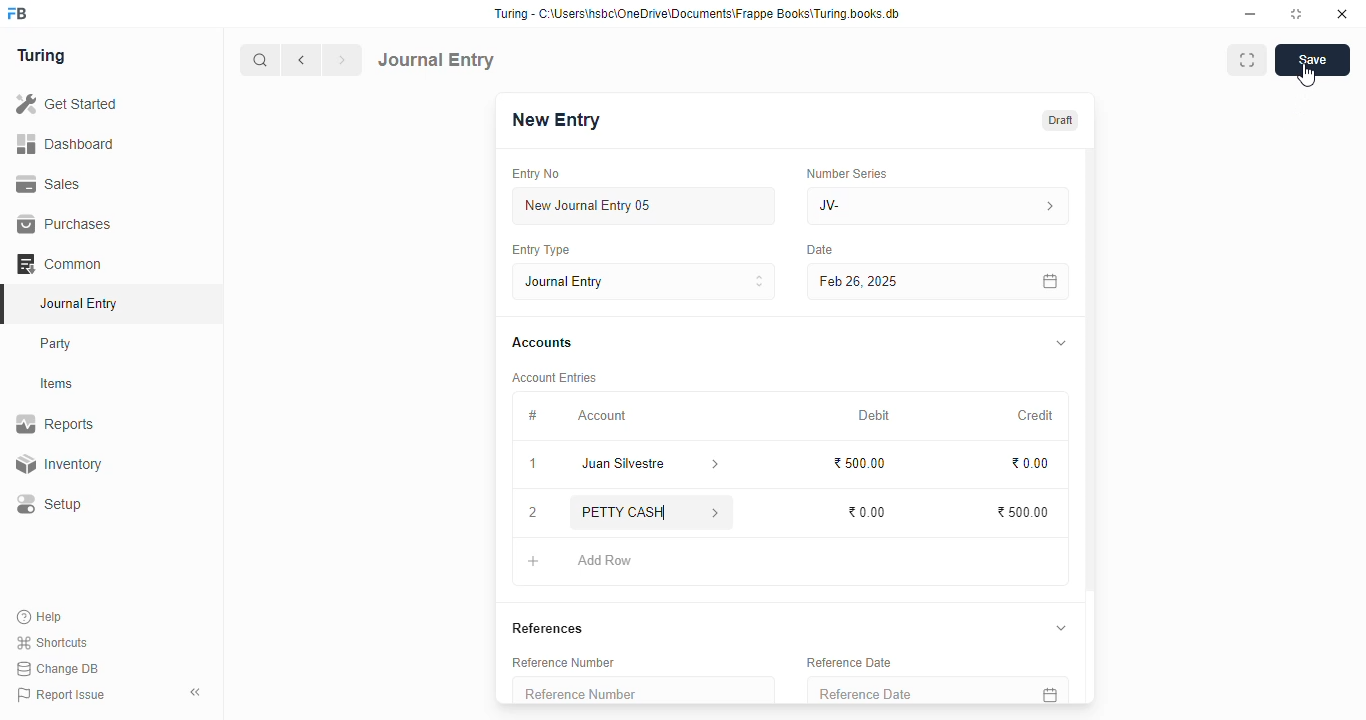 The width and height of the screenshot is (1366, 720). Describe the element at coordinates (627, 465) in the screenshot. I see `juan silvestre` at that location.